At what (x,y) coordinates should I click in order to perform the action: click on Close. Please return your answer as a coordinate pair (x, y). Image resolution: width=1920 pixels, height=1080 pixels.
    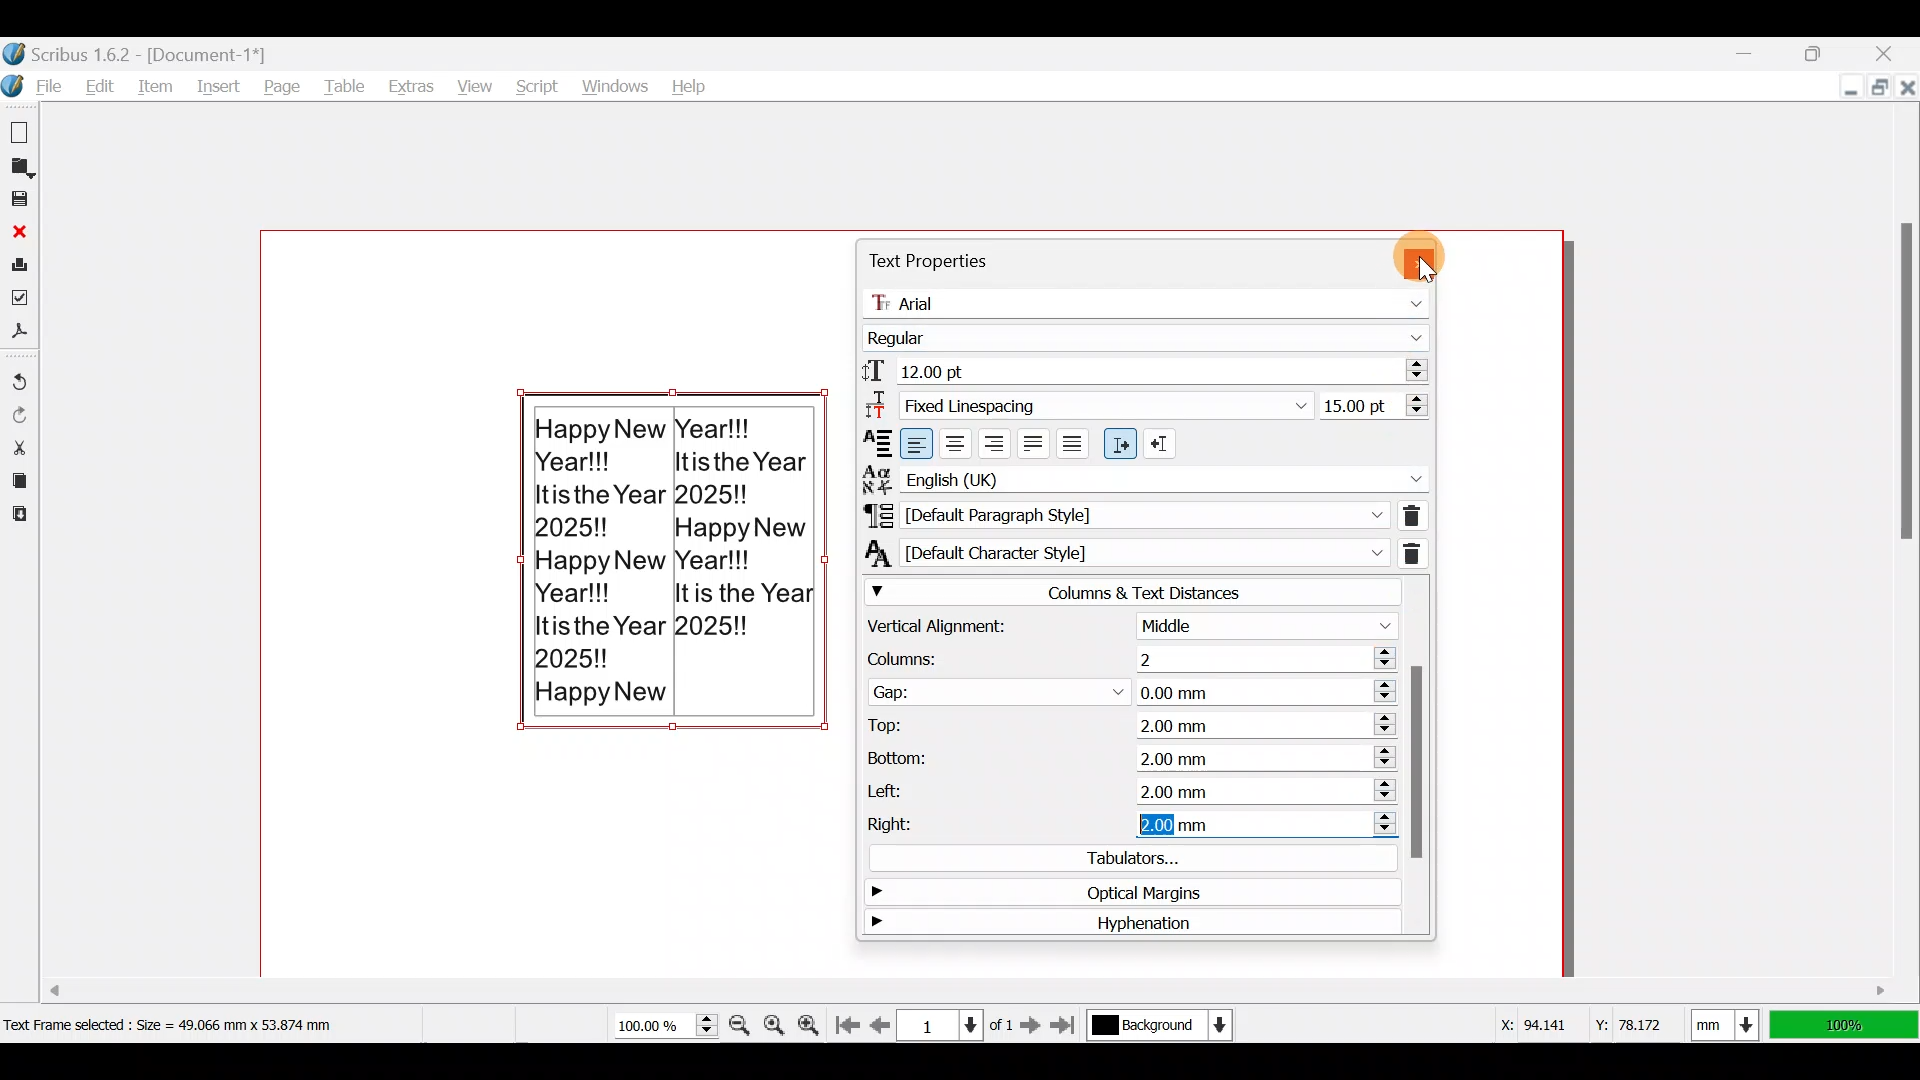
    Looking at the image, I should click on (1895, 49).